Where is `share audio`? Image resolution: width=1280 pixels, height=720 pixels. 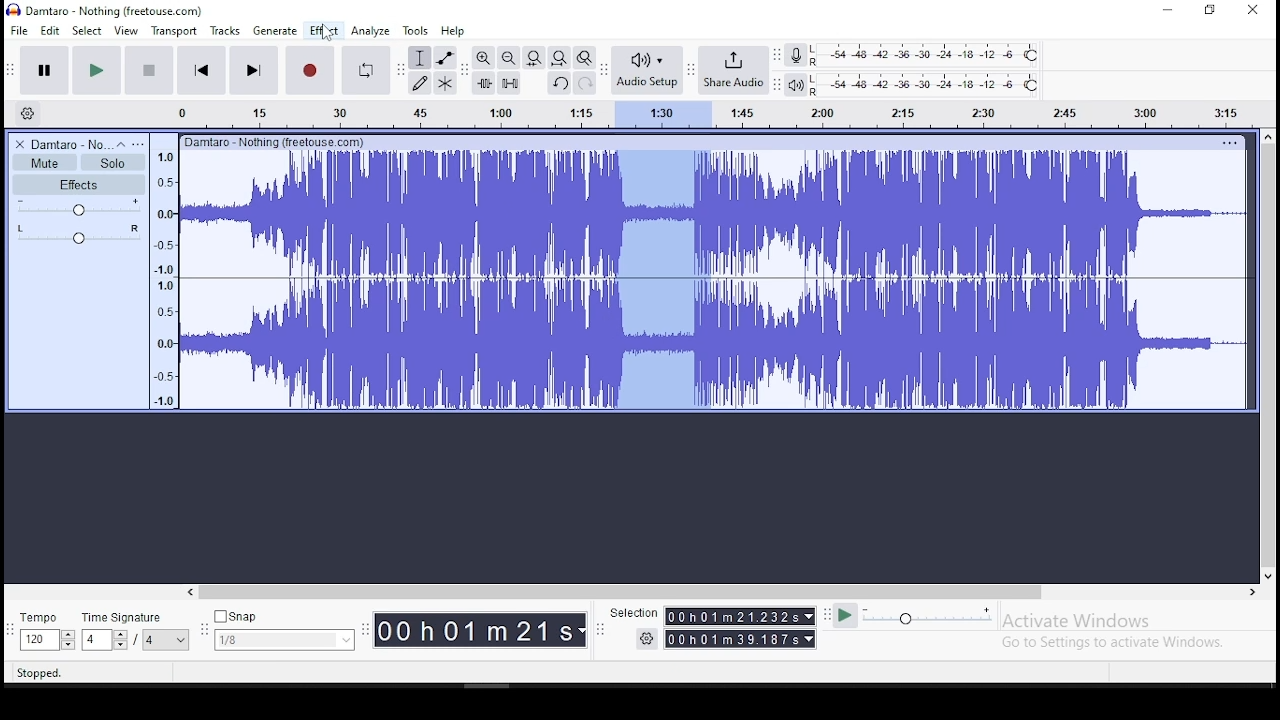 share audio is located at coordinates (735, 72).